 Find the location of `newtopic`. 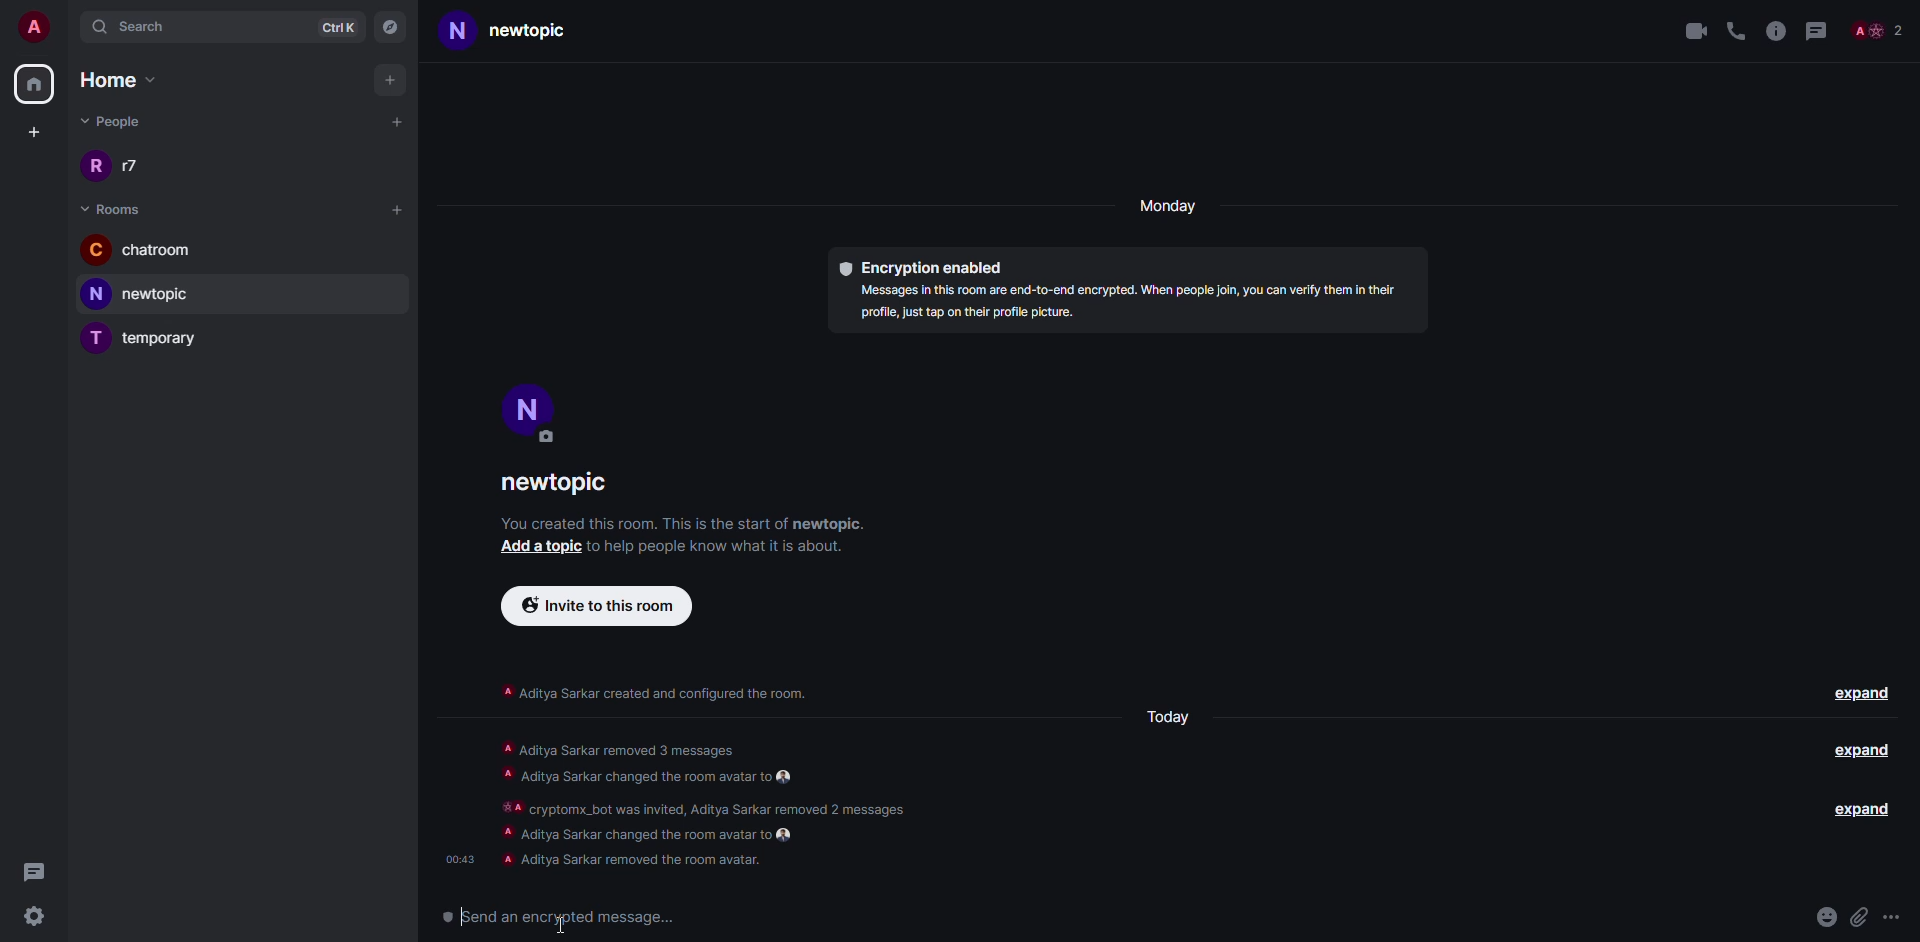

newtopic is located at coordinates (532, 32).